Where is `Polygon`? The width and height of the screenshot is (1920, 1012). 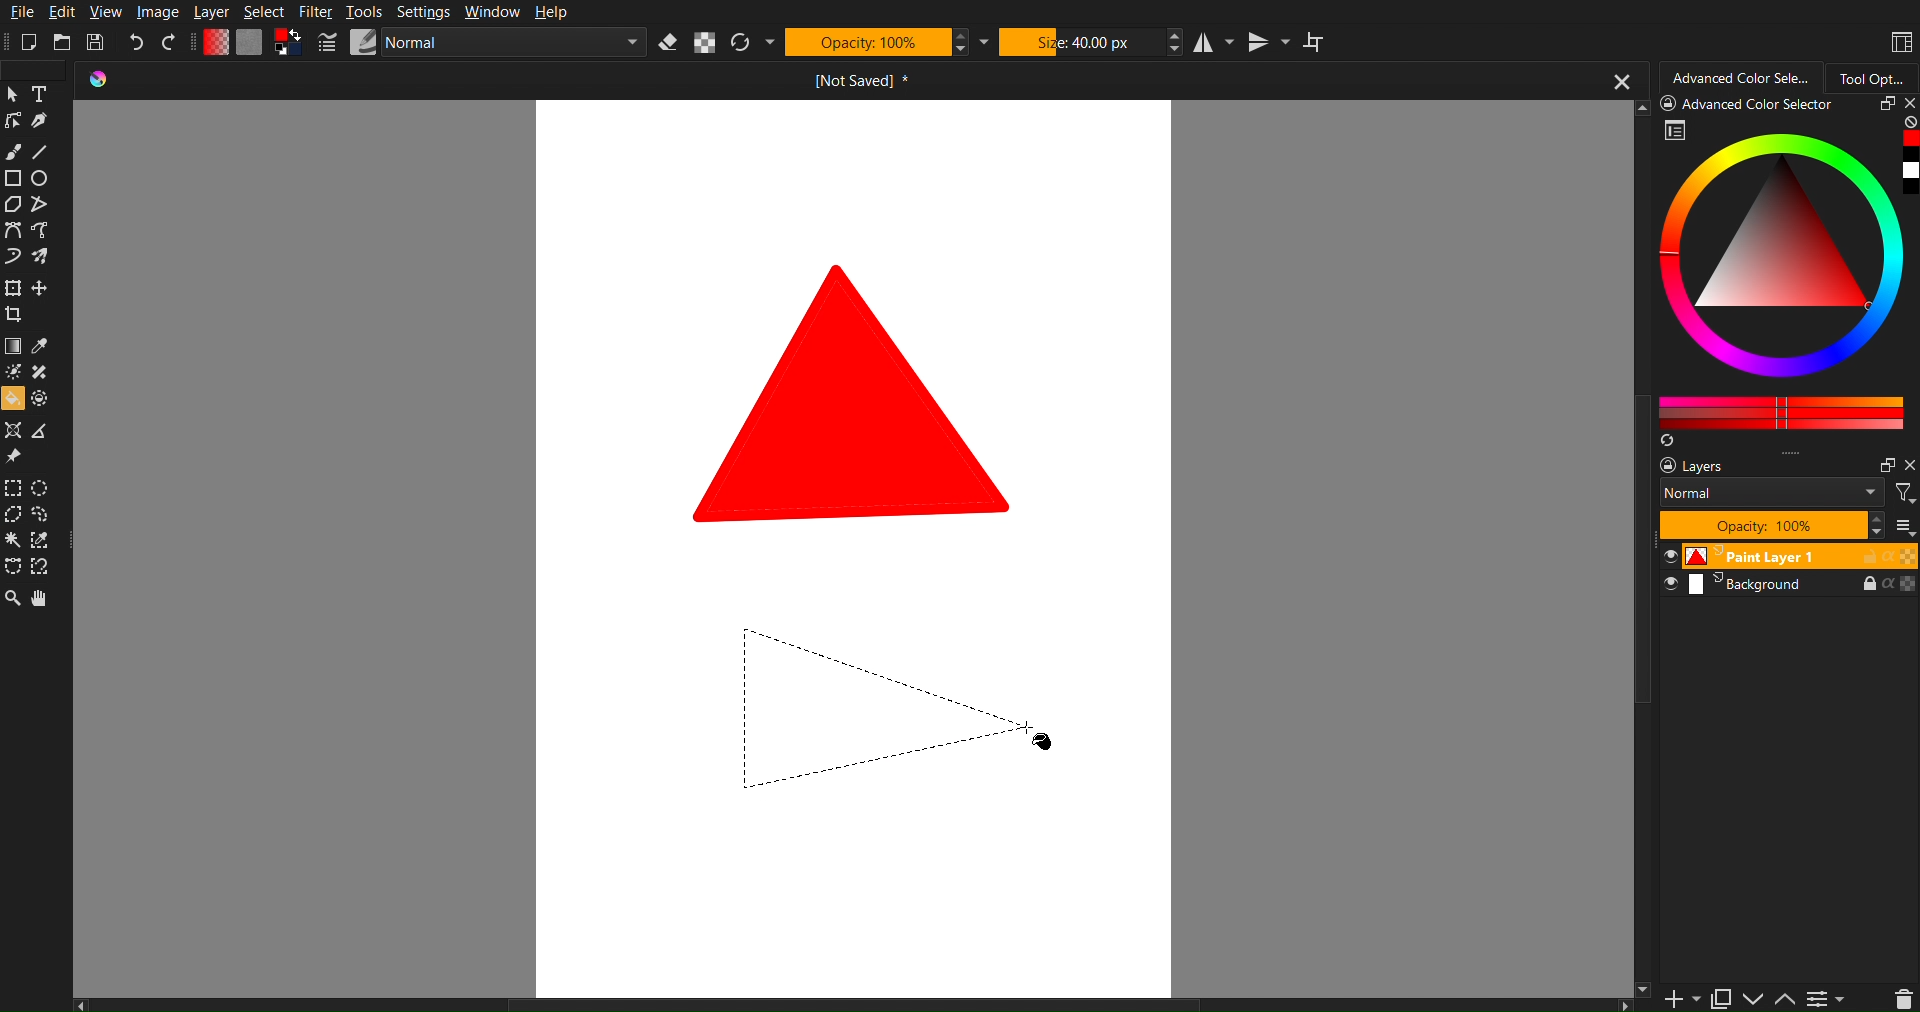 Polygon is located at coordinates (12, 205).